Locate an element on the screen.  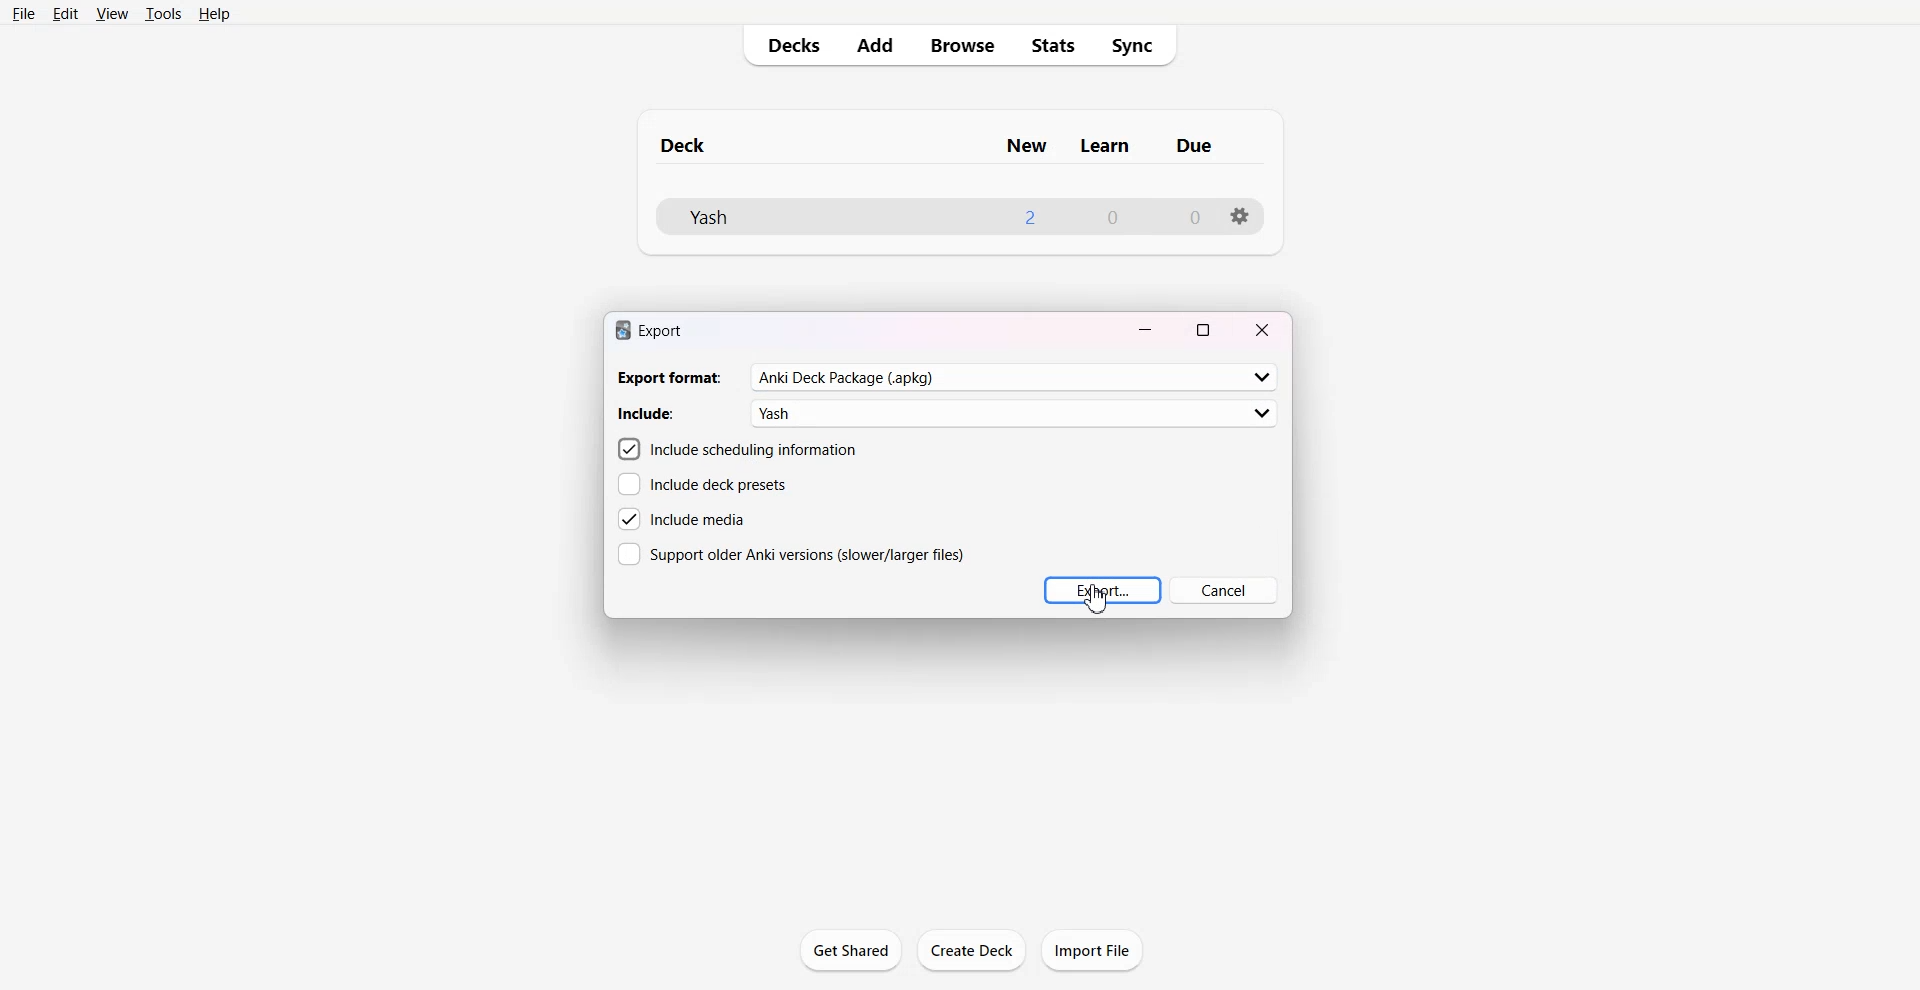
new is located at coordinates (1026, 146).